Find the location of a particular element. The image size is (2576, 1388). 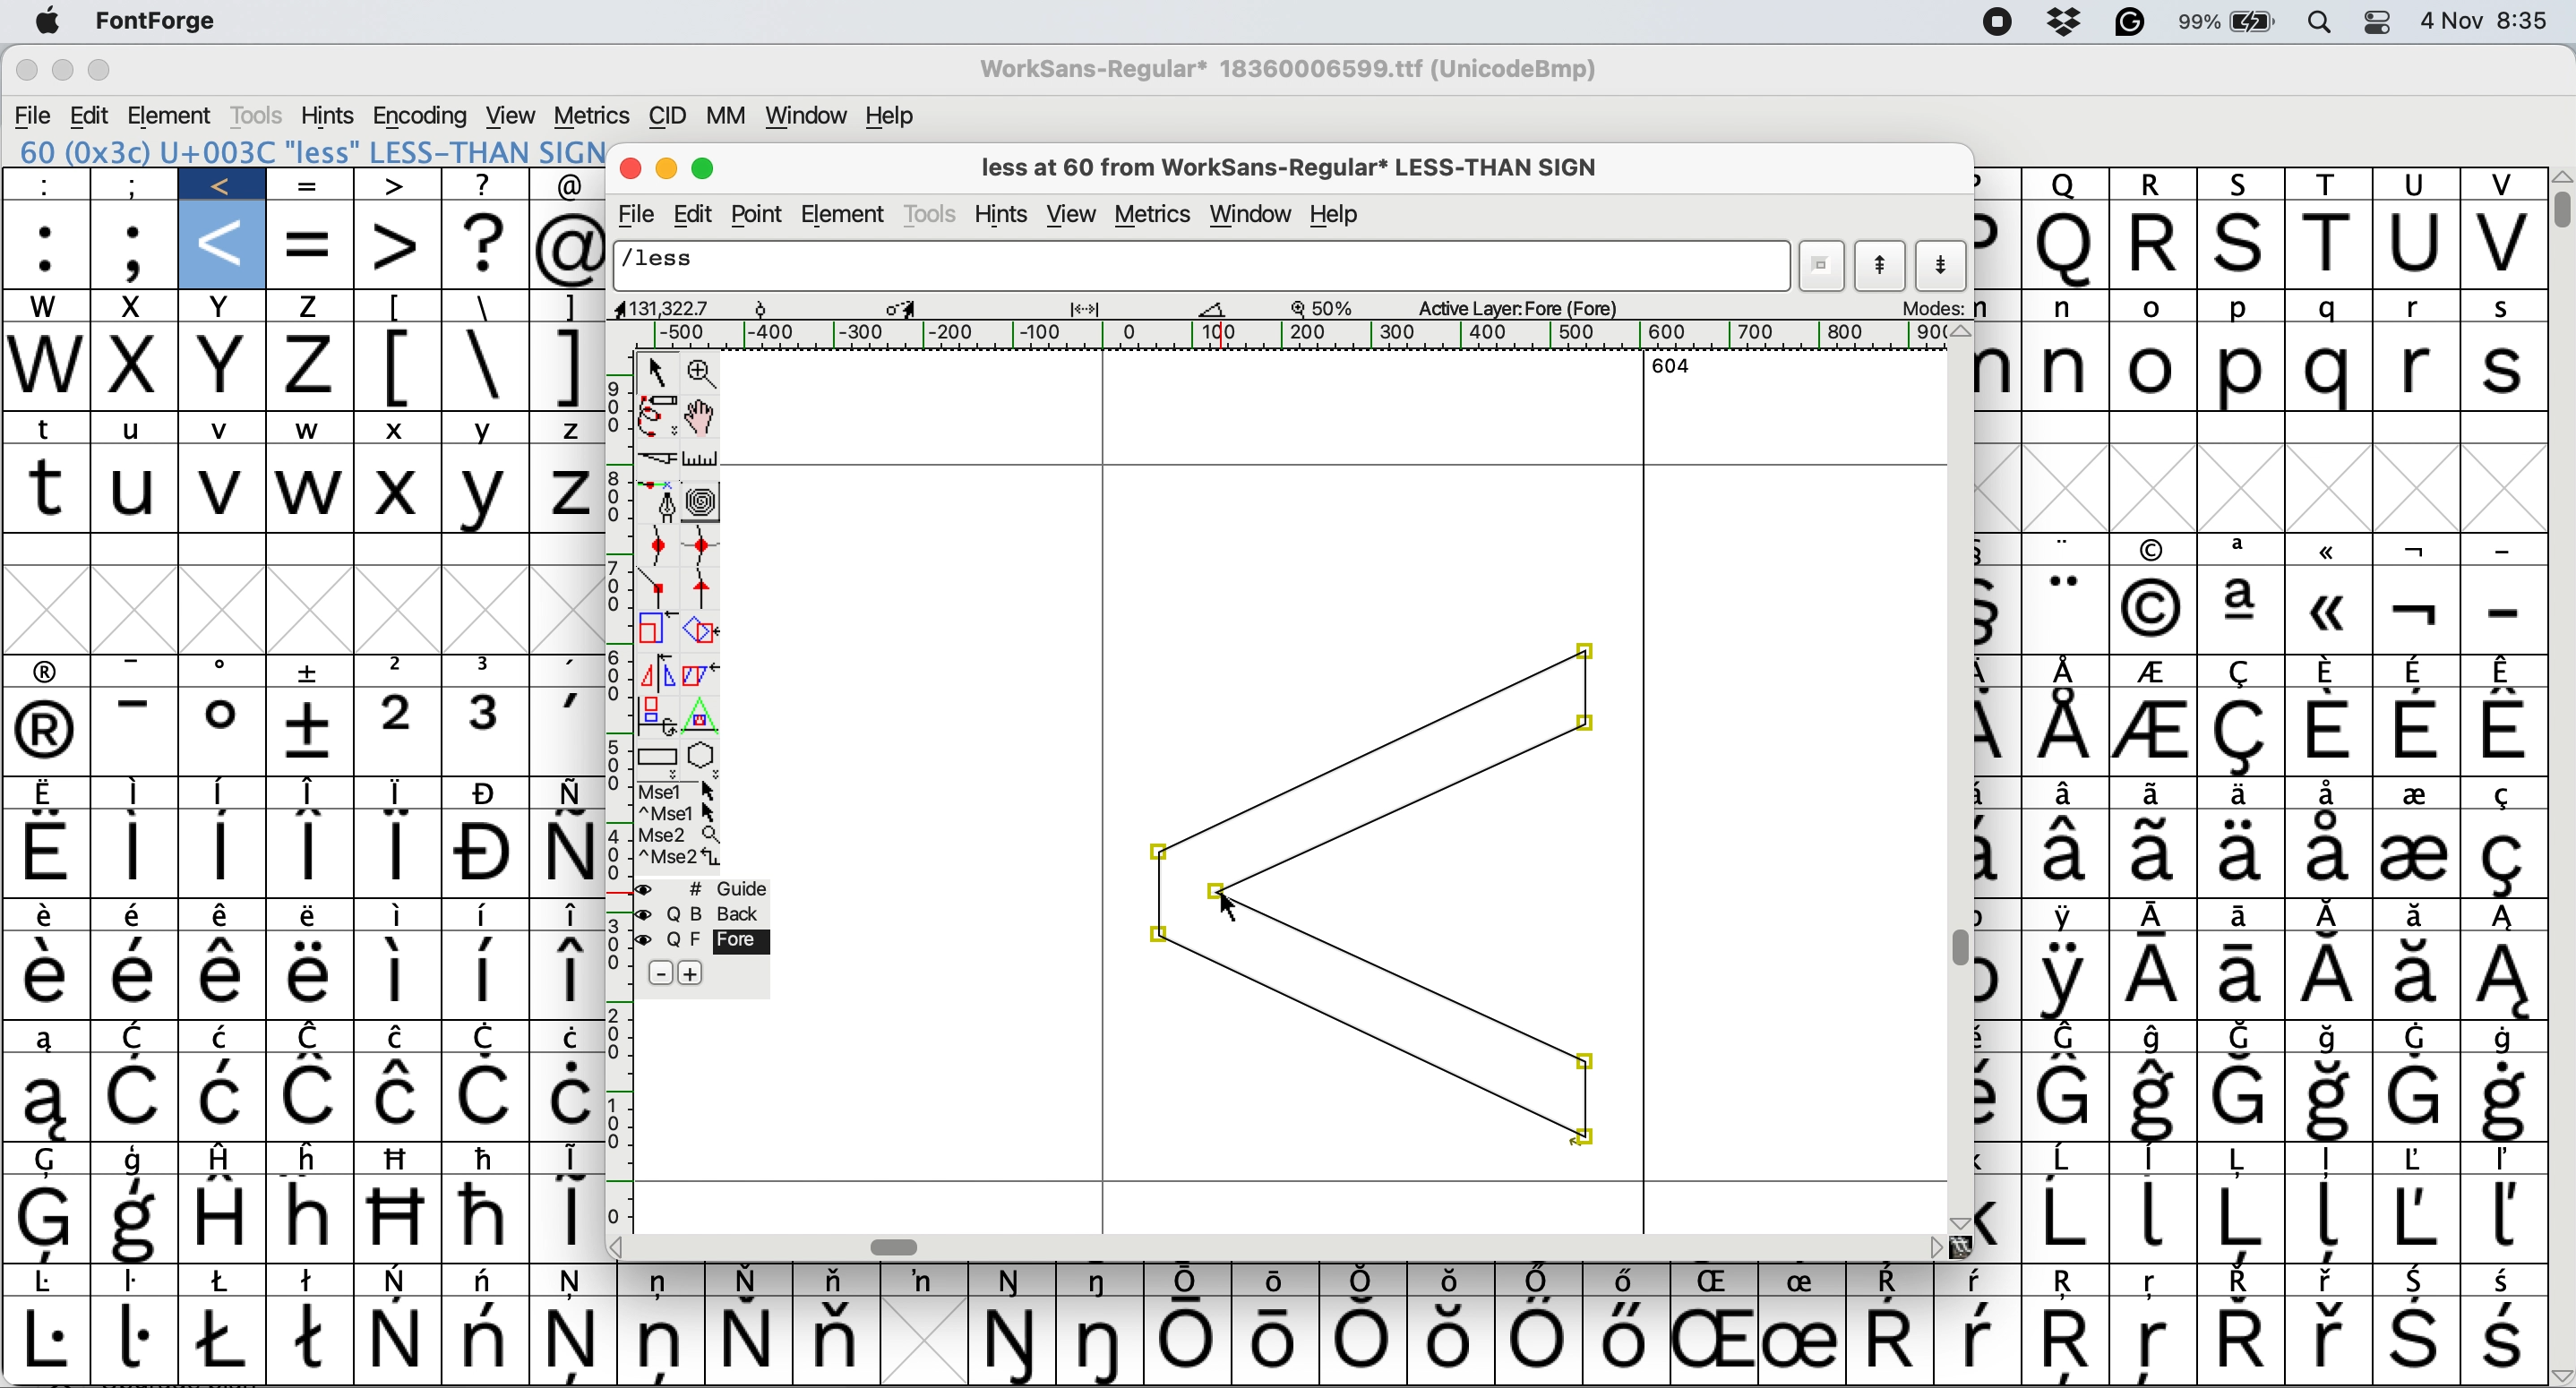

Symbol is located at coordinates (54, 978).